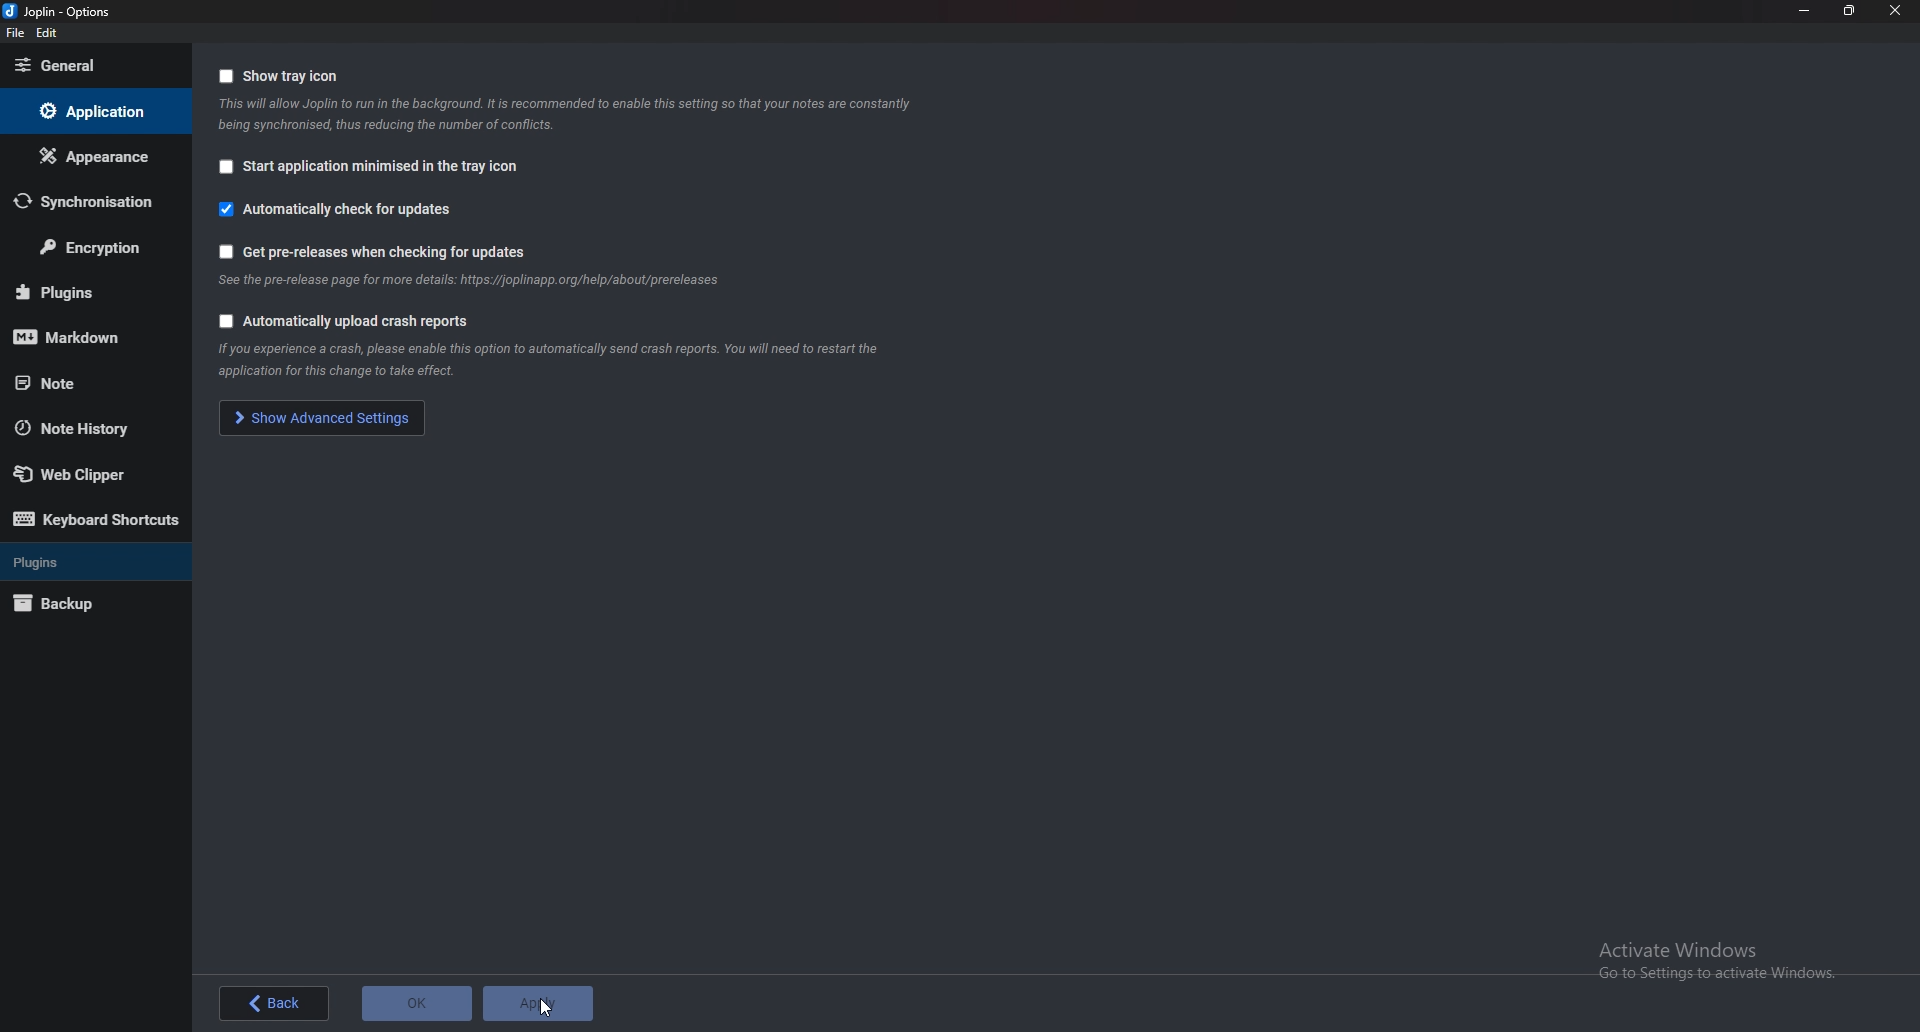 Image resolution: width=1920 pixels, height=1032 pixels. What do you see at coordinates (325, 417) in the screenshot?
I see `show advanced settings` at bounding box center [325, 417].